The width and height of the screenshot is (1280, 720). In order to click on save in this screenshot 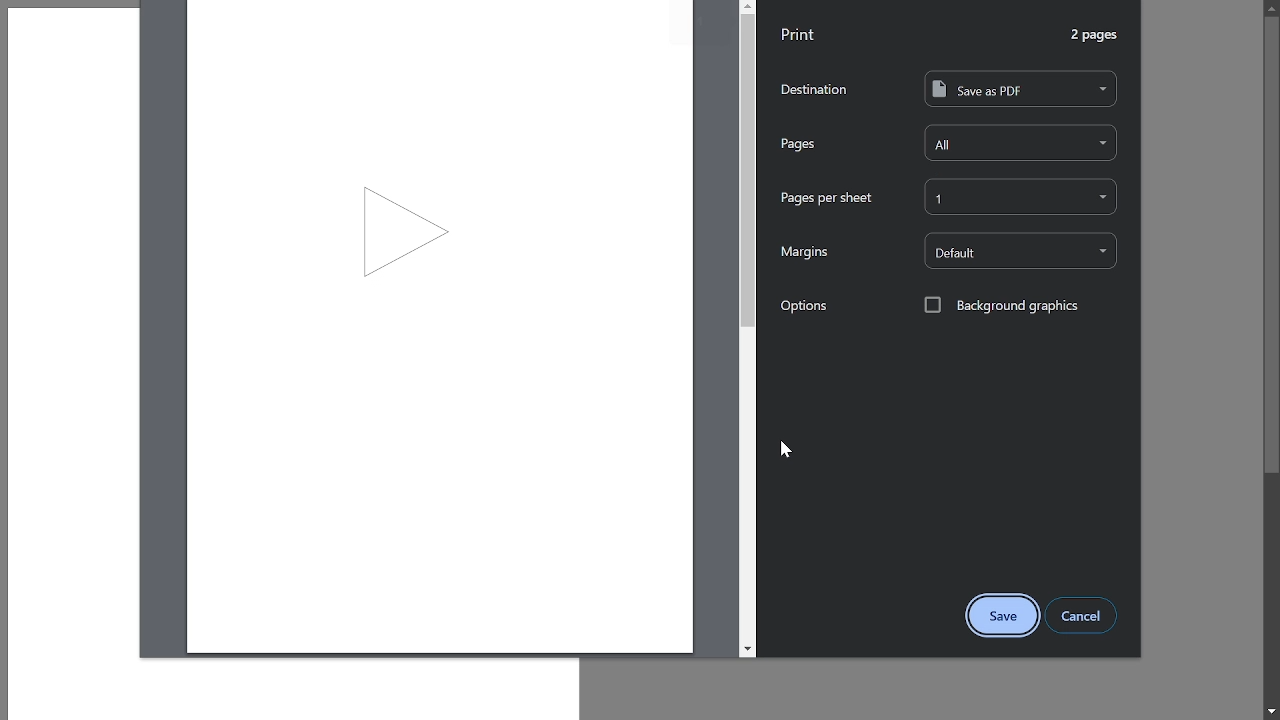, I will do `click(1003, 616)`.